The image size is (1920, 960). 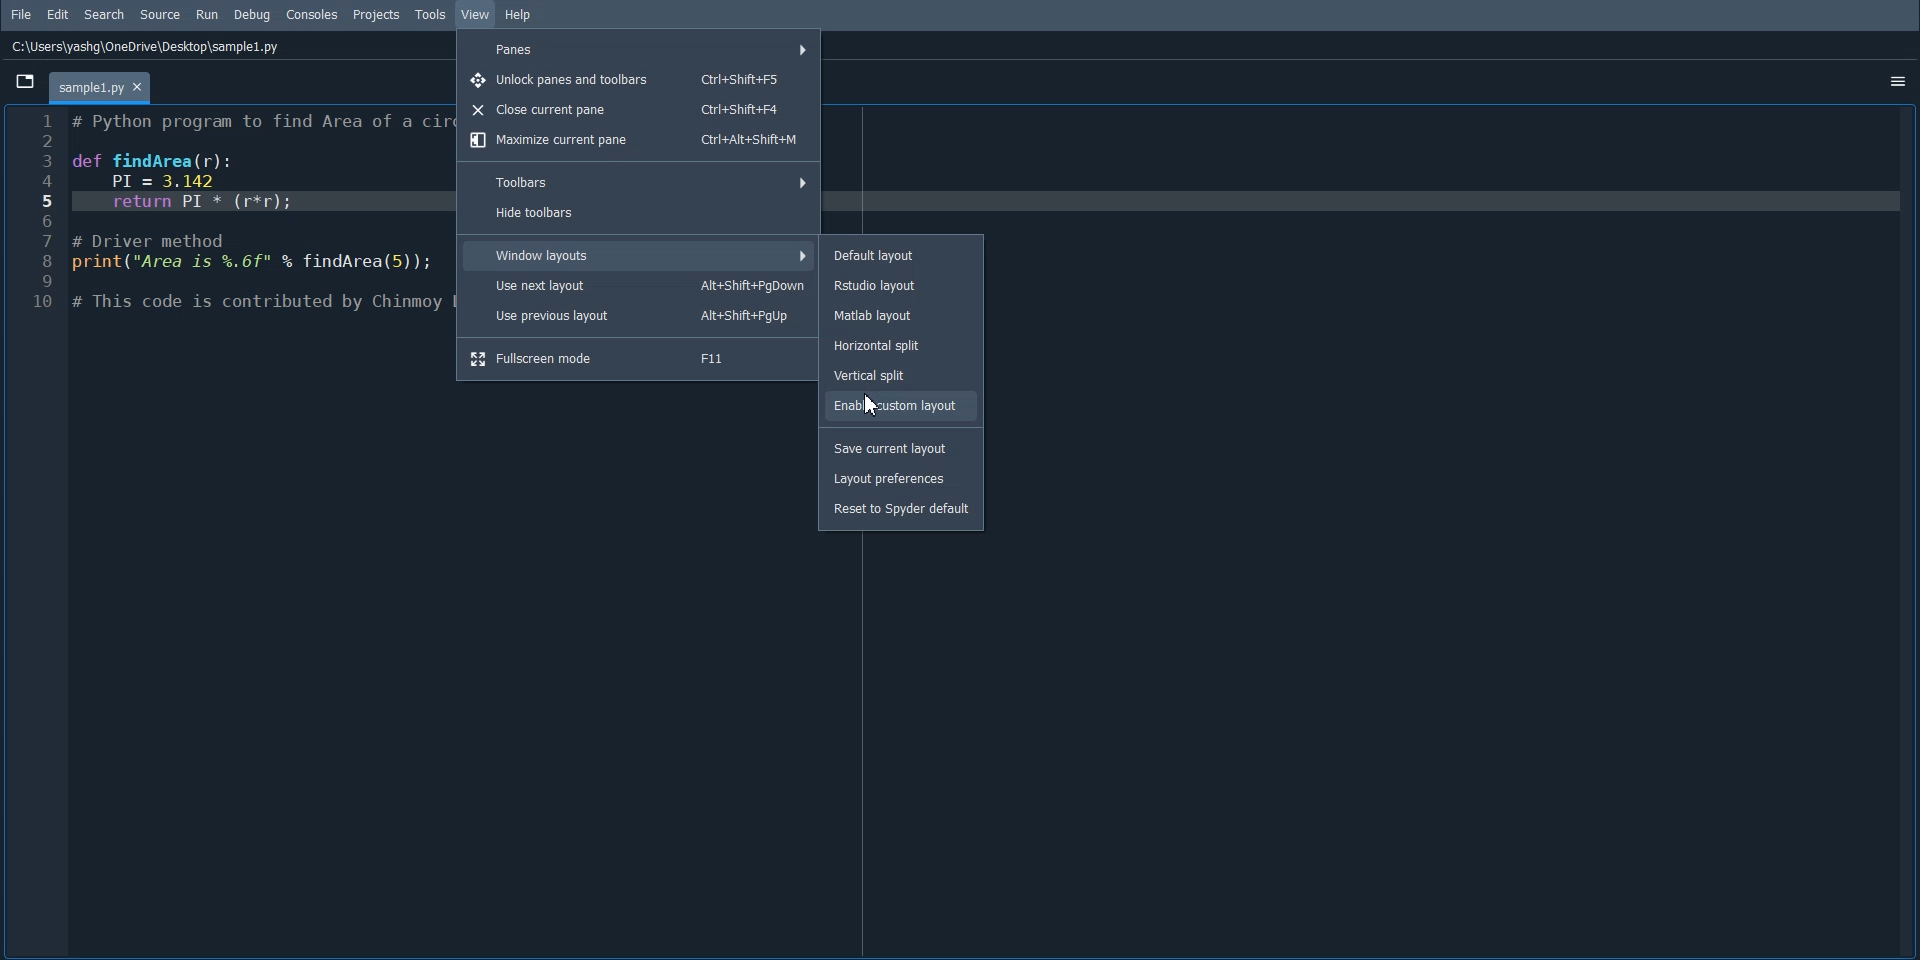 What do you see at coordinates (899, 403) in the screenshot?
I see `` at bounding box center [899, 403].